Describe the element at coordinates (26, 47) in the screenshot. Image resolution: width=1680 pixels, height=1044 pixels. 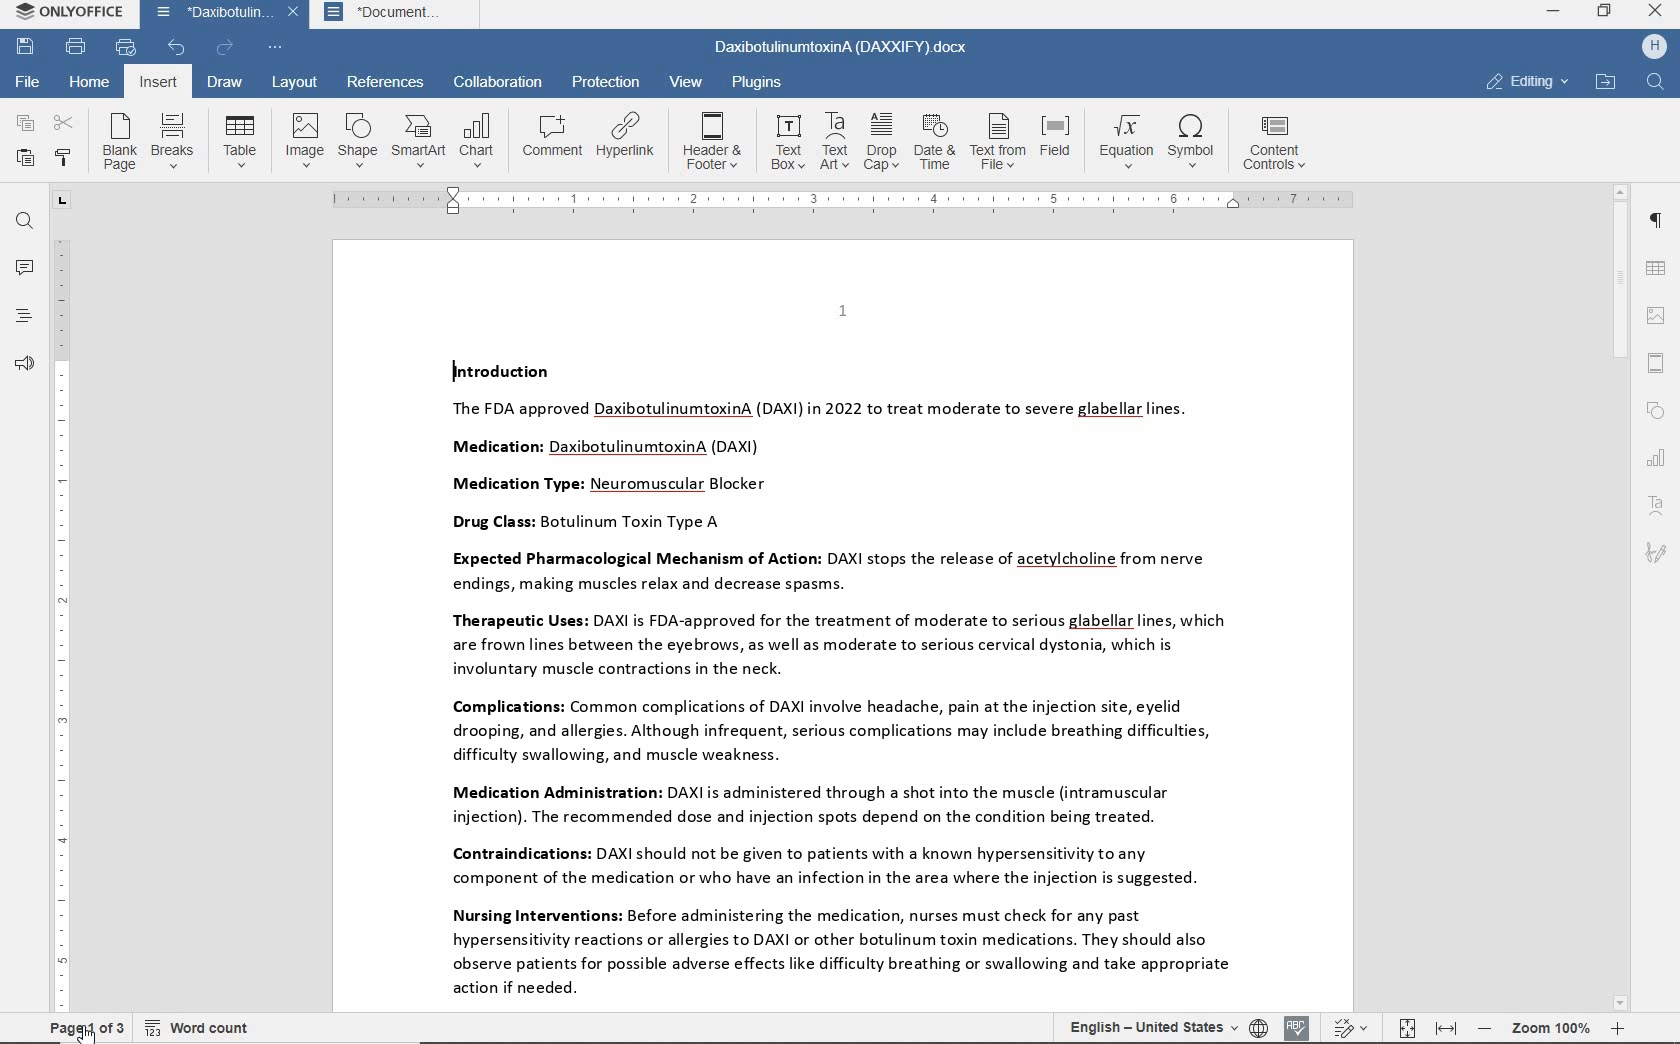
I see `save` at that location.